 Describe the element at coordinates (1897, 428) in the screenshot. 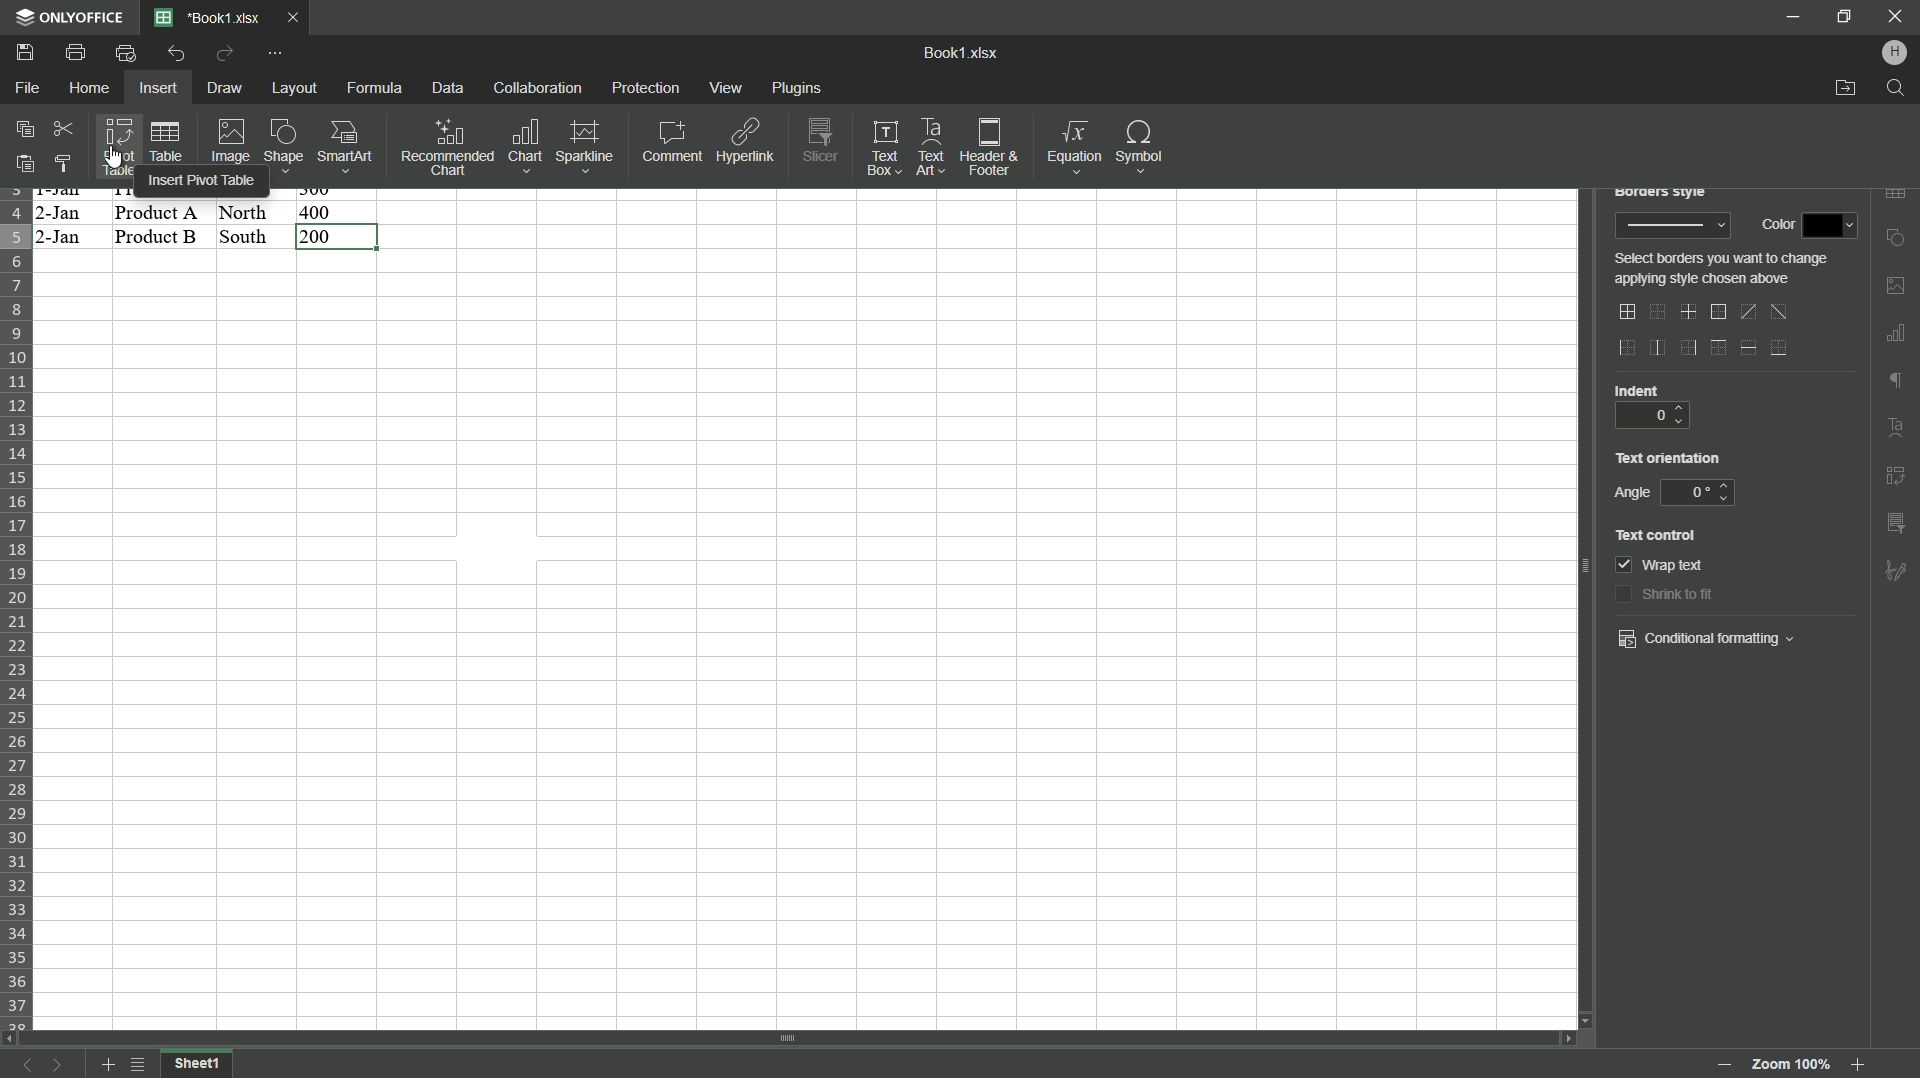

I see `text art` at that location.